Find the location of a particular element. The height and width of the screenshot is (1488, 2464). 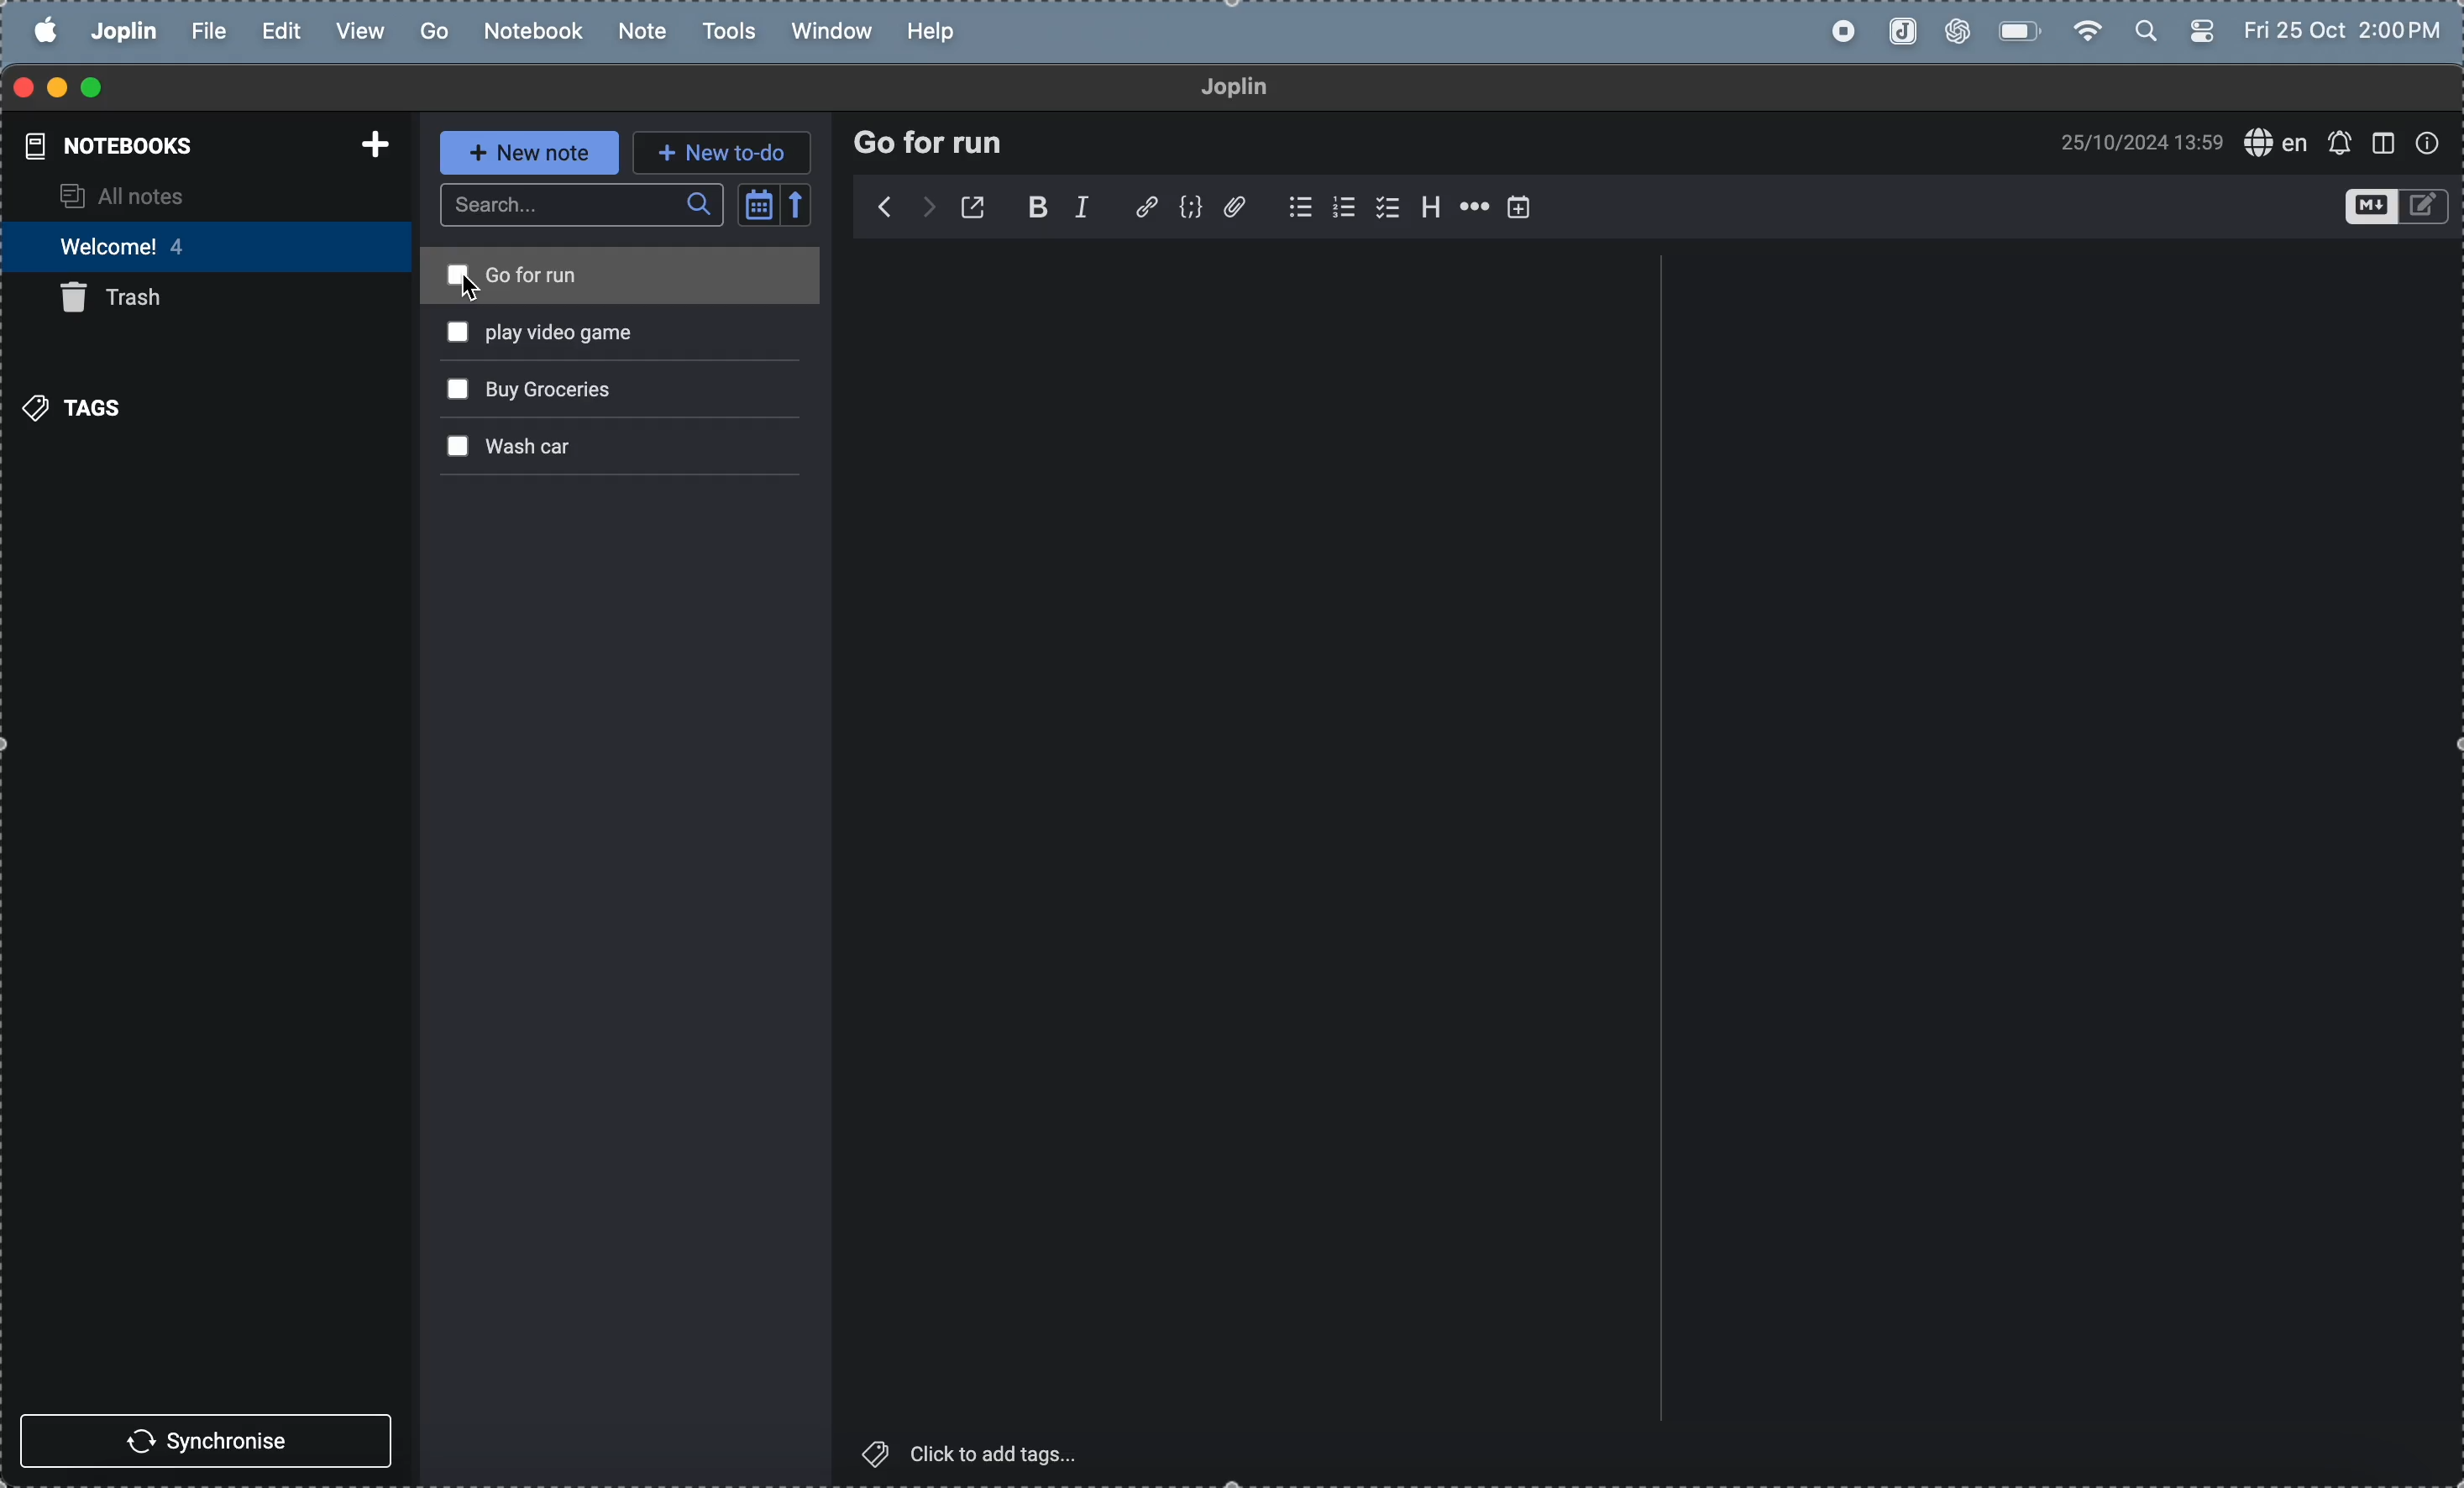

calendar  is located at coordinates (778, 203).